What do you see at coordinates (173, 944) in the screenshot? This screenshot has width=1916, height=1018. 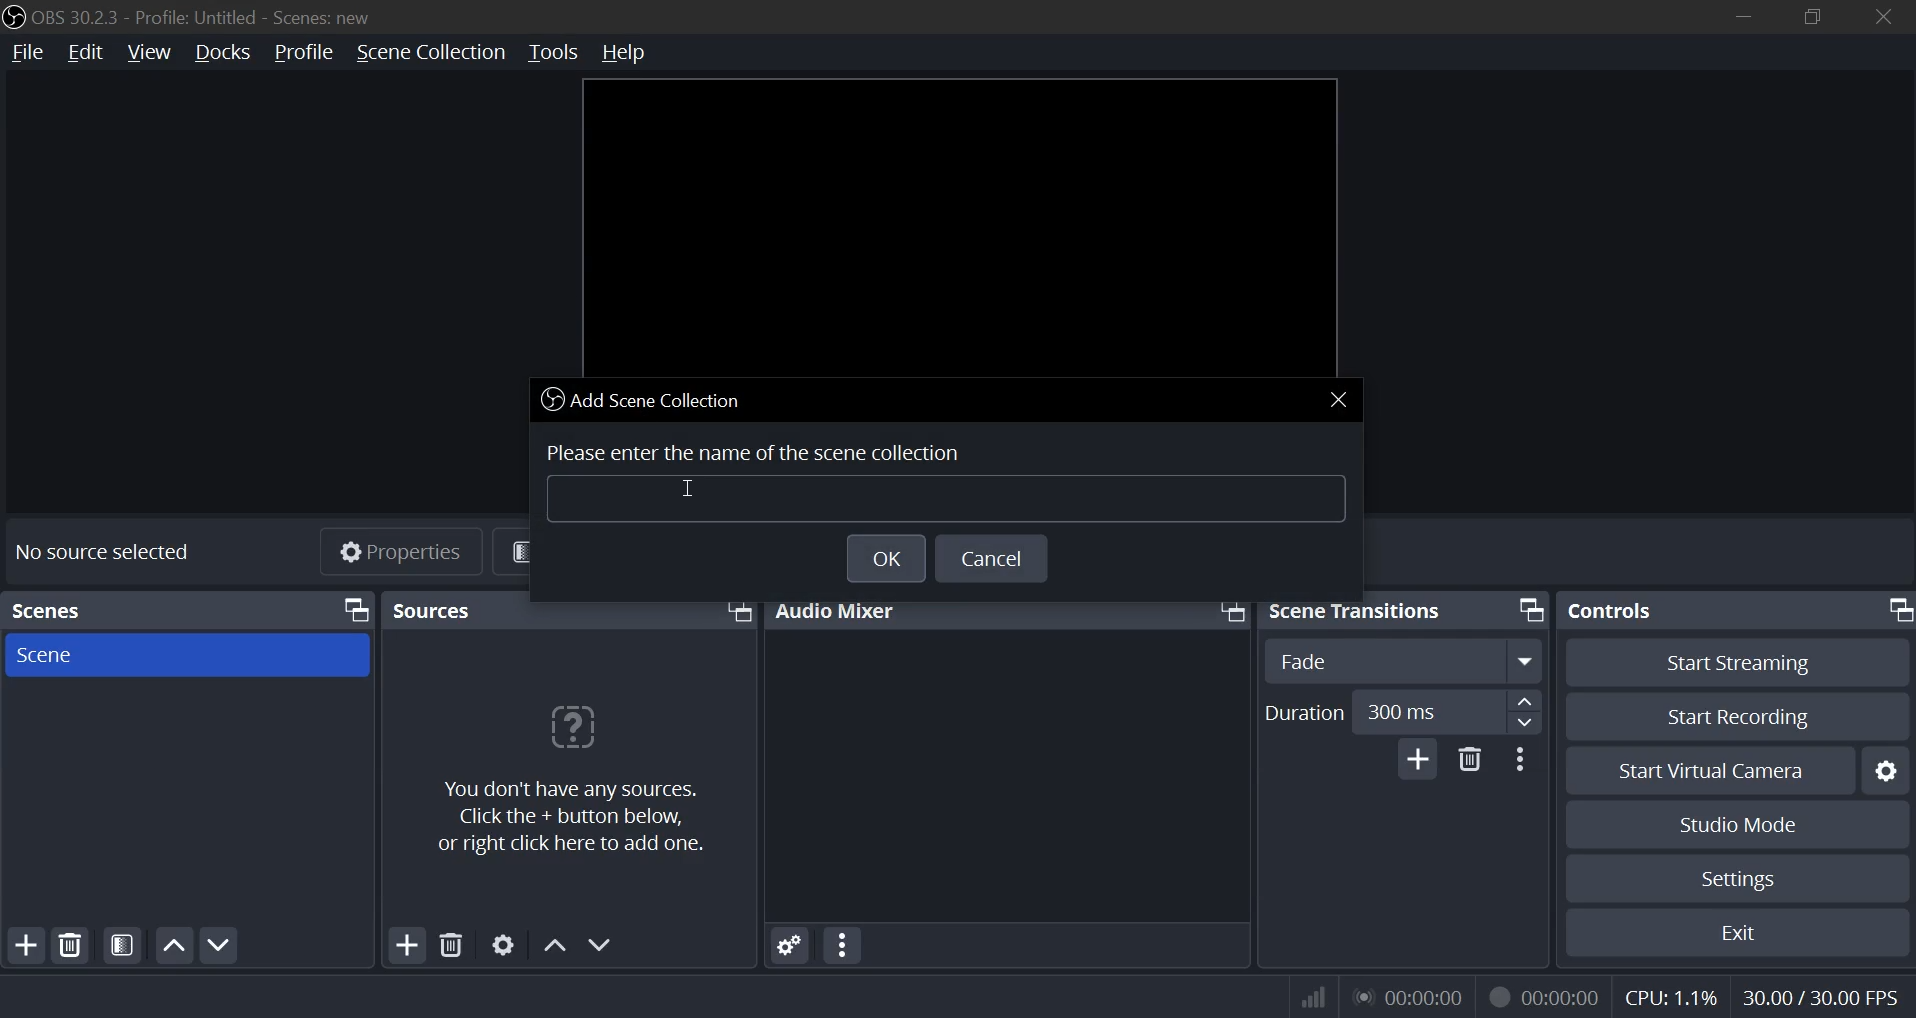 I see `move up scene` at bounding box center [173, 944].